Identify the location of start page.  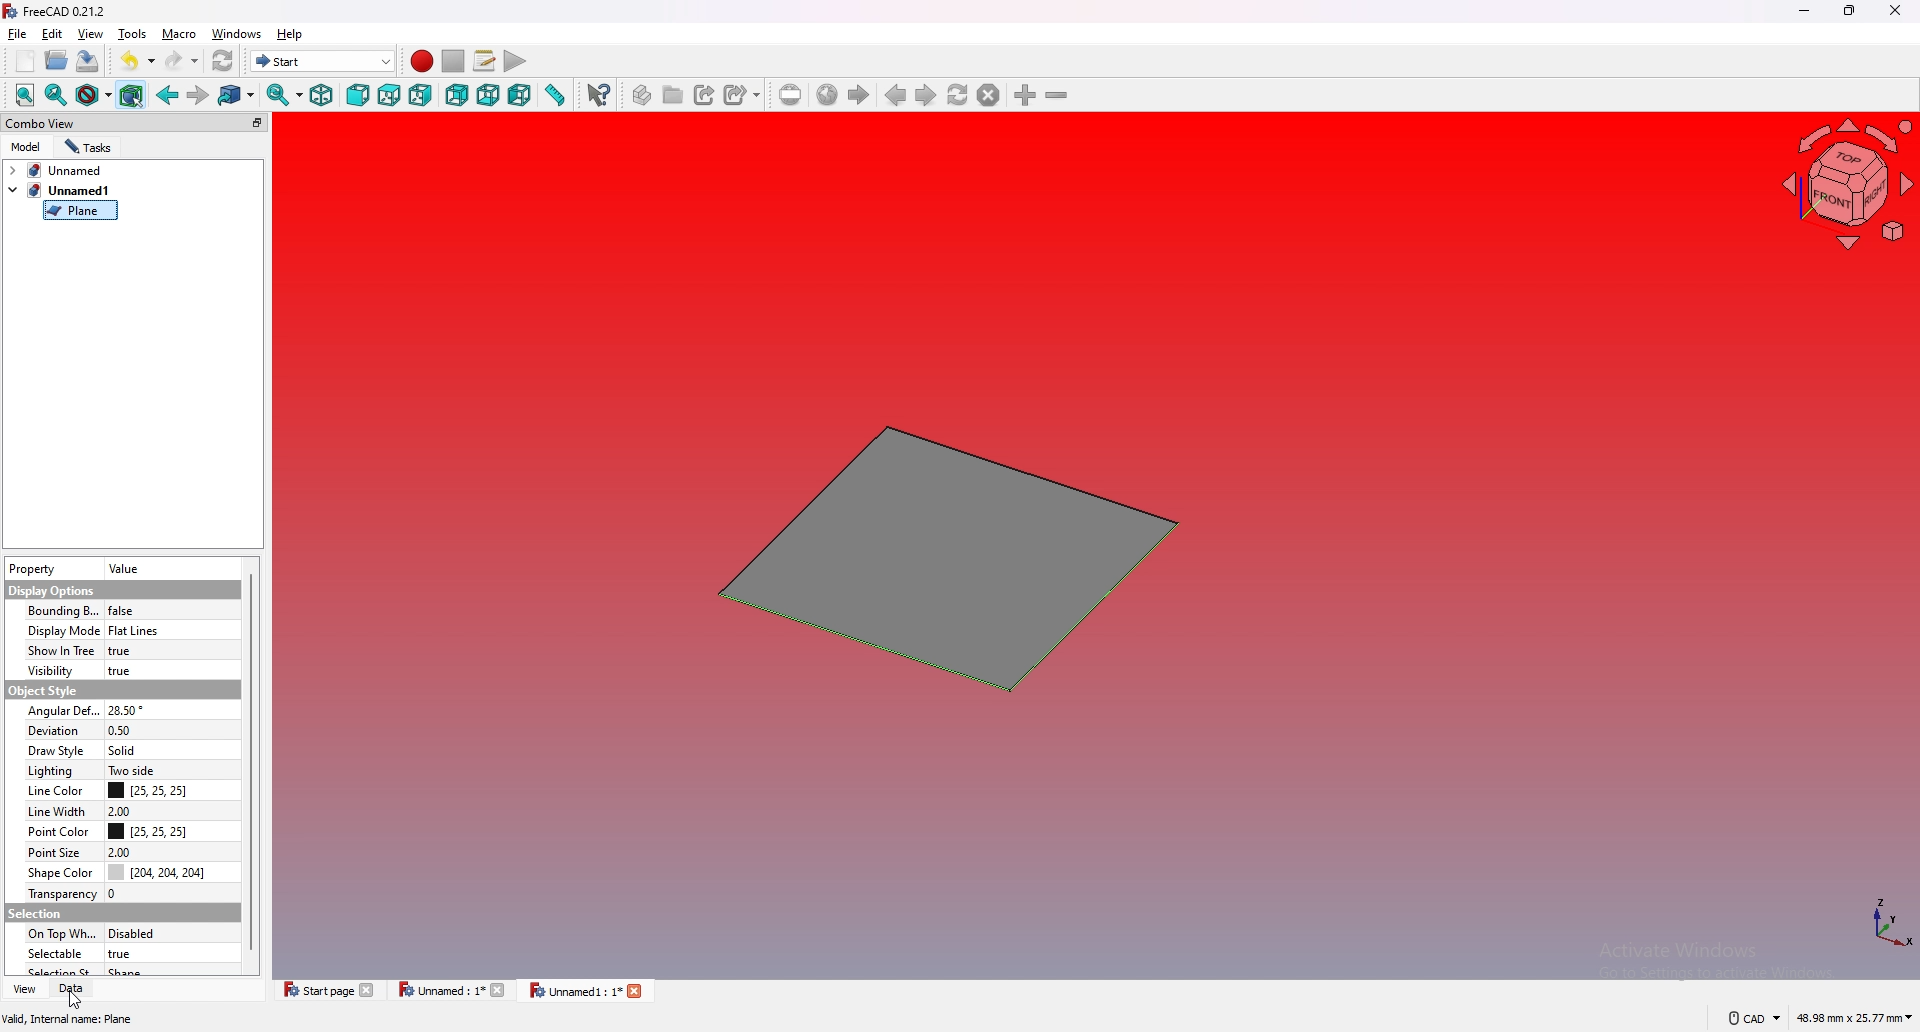
(330, 989).